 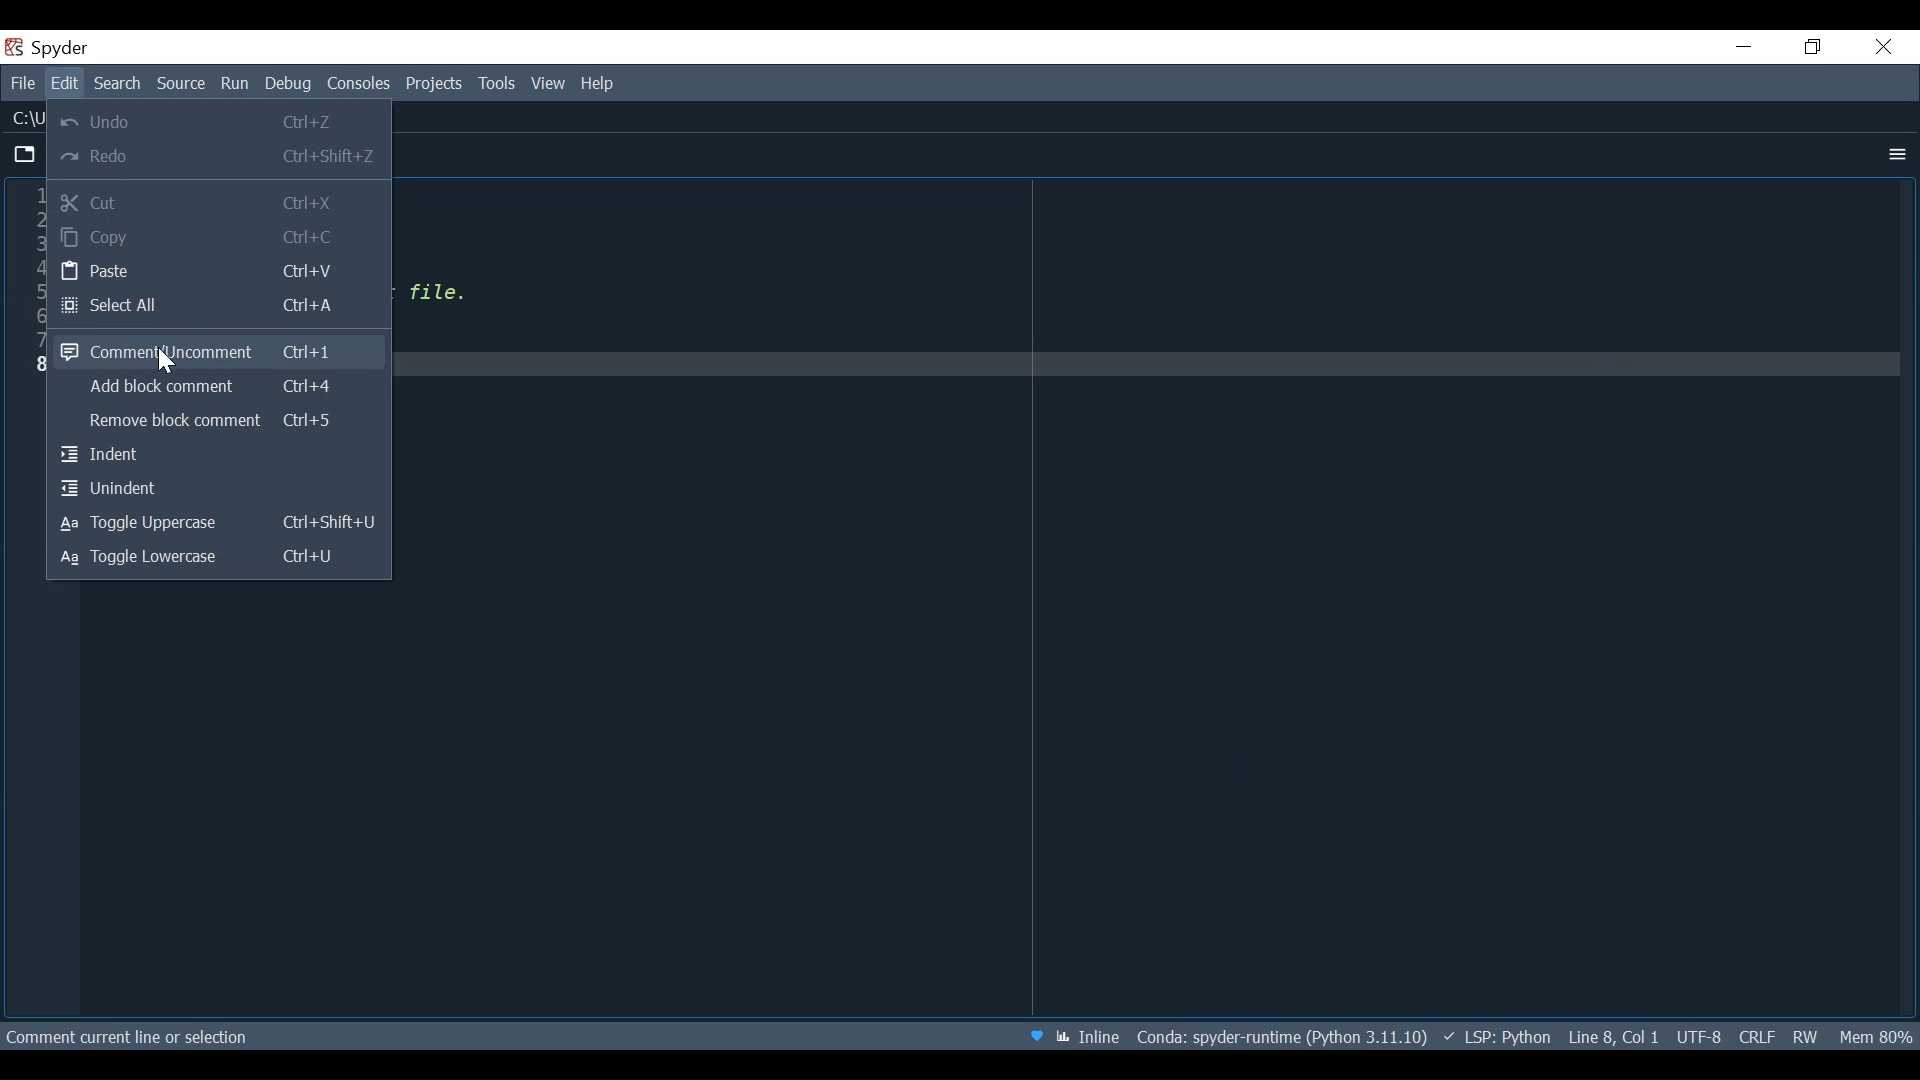 I want to click on Cursor, so click(x=166, y=363).